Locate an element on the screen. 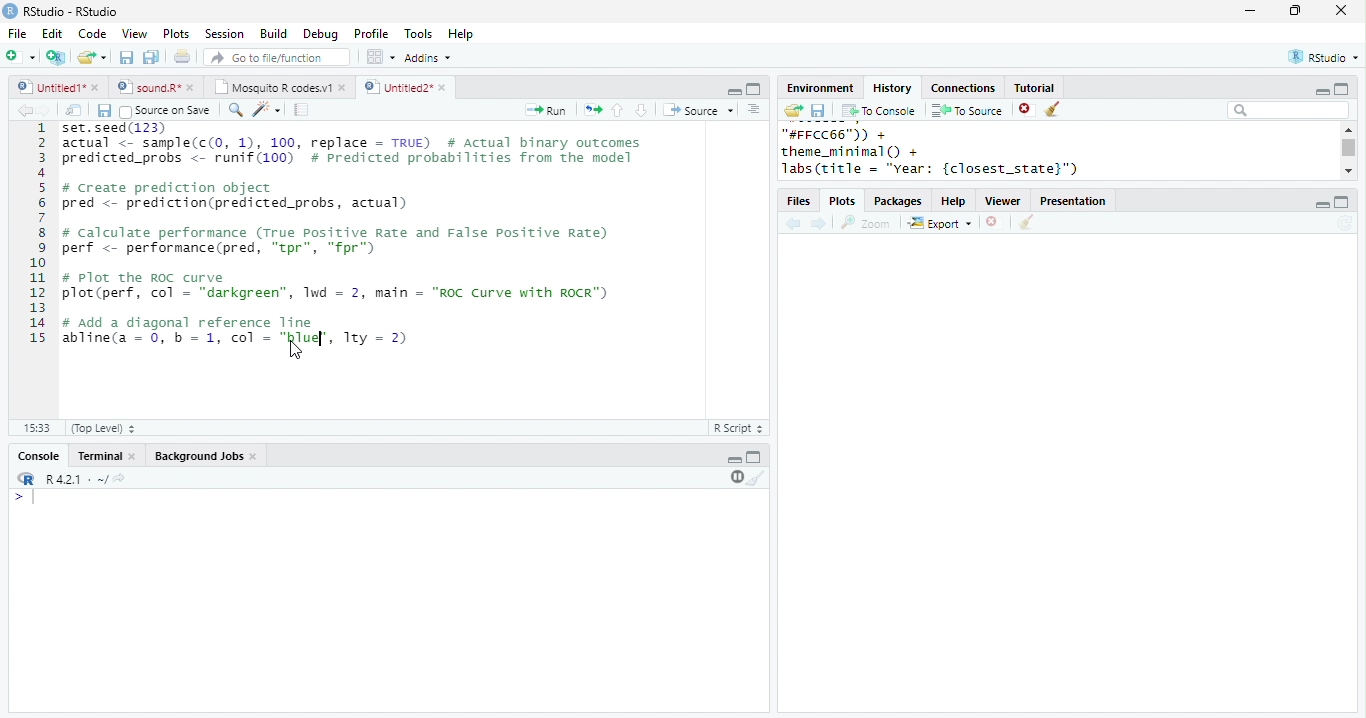 Image resolution: width=1366 pixels, height=718 pixels. # Create prediction object
pred <- prediction(predicted_probs, actual) is located at coordinates (236, 196).